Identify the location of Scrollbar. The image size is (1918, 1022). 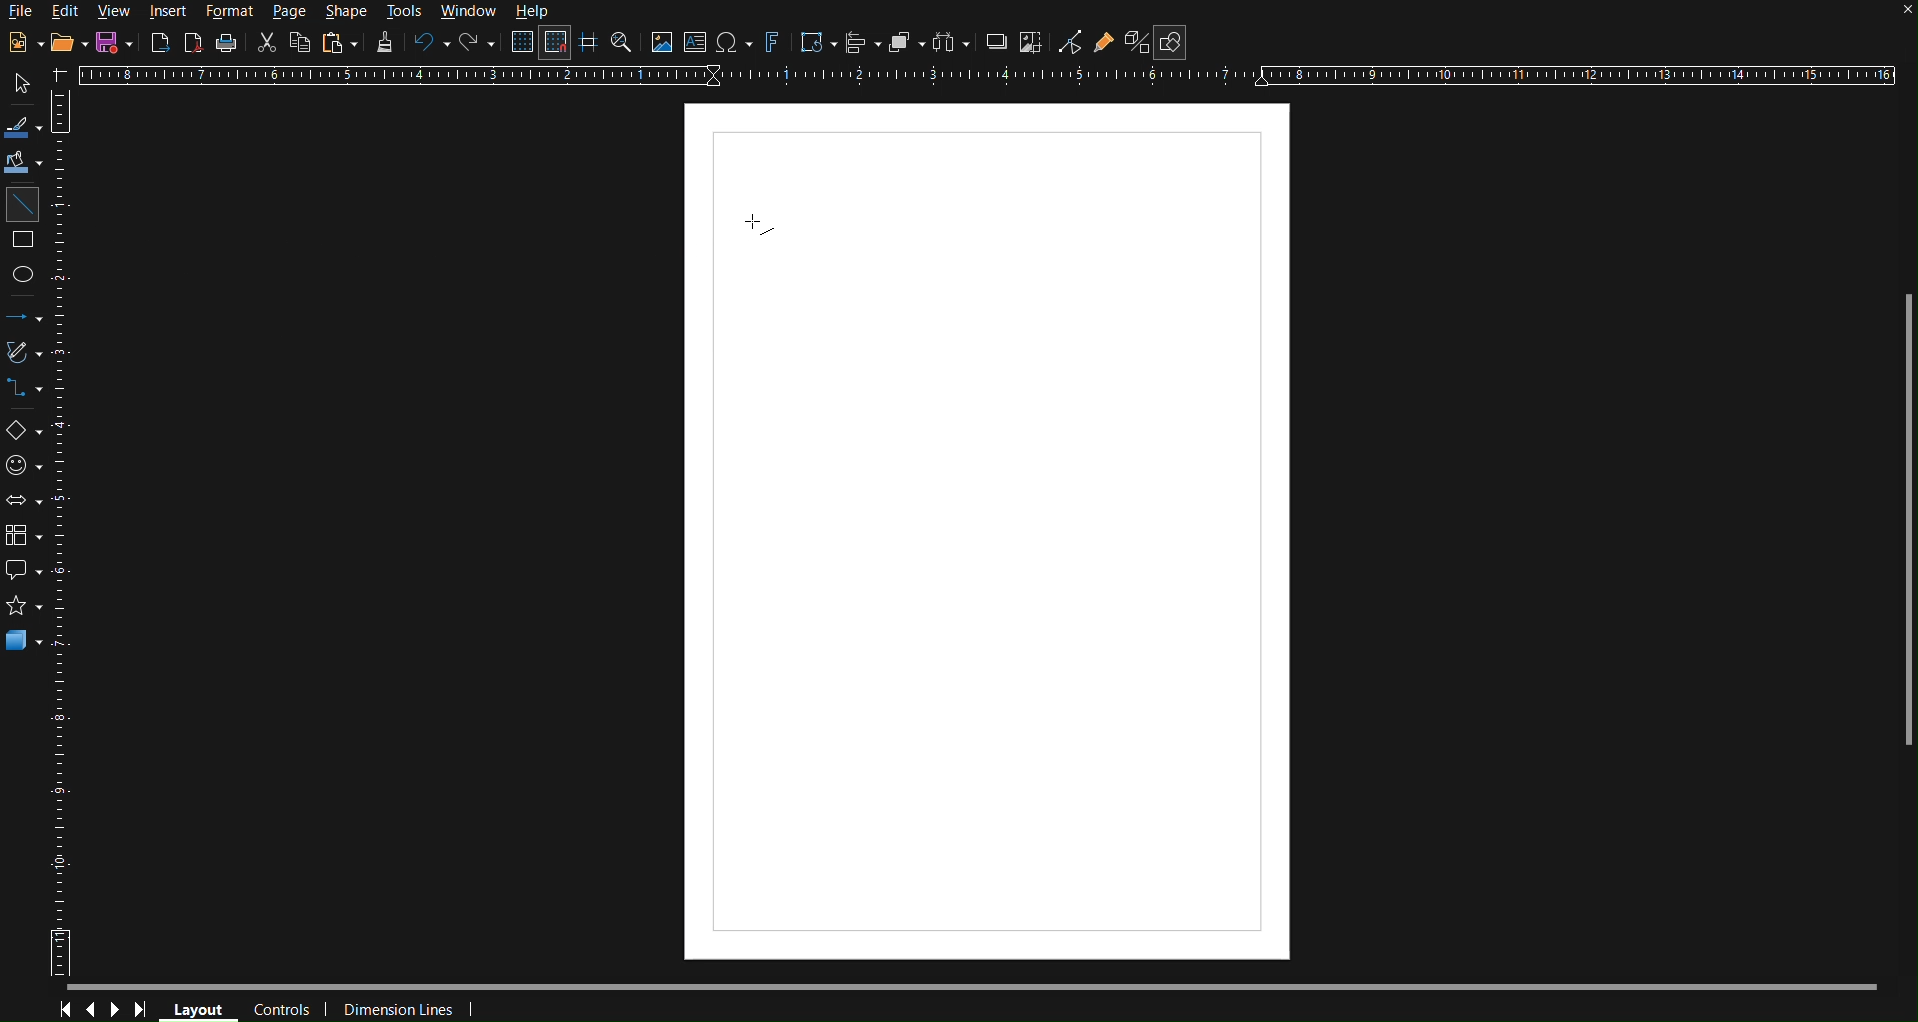
(1905, 521).